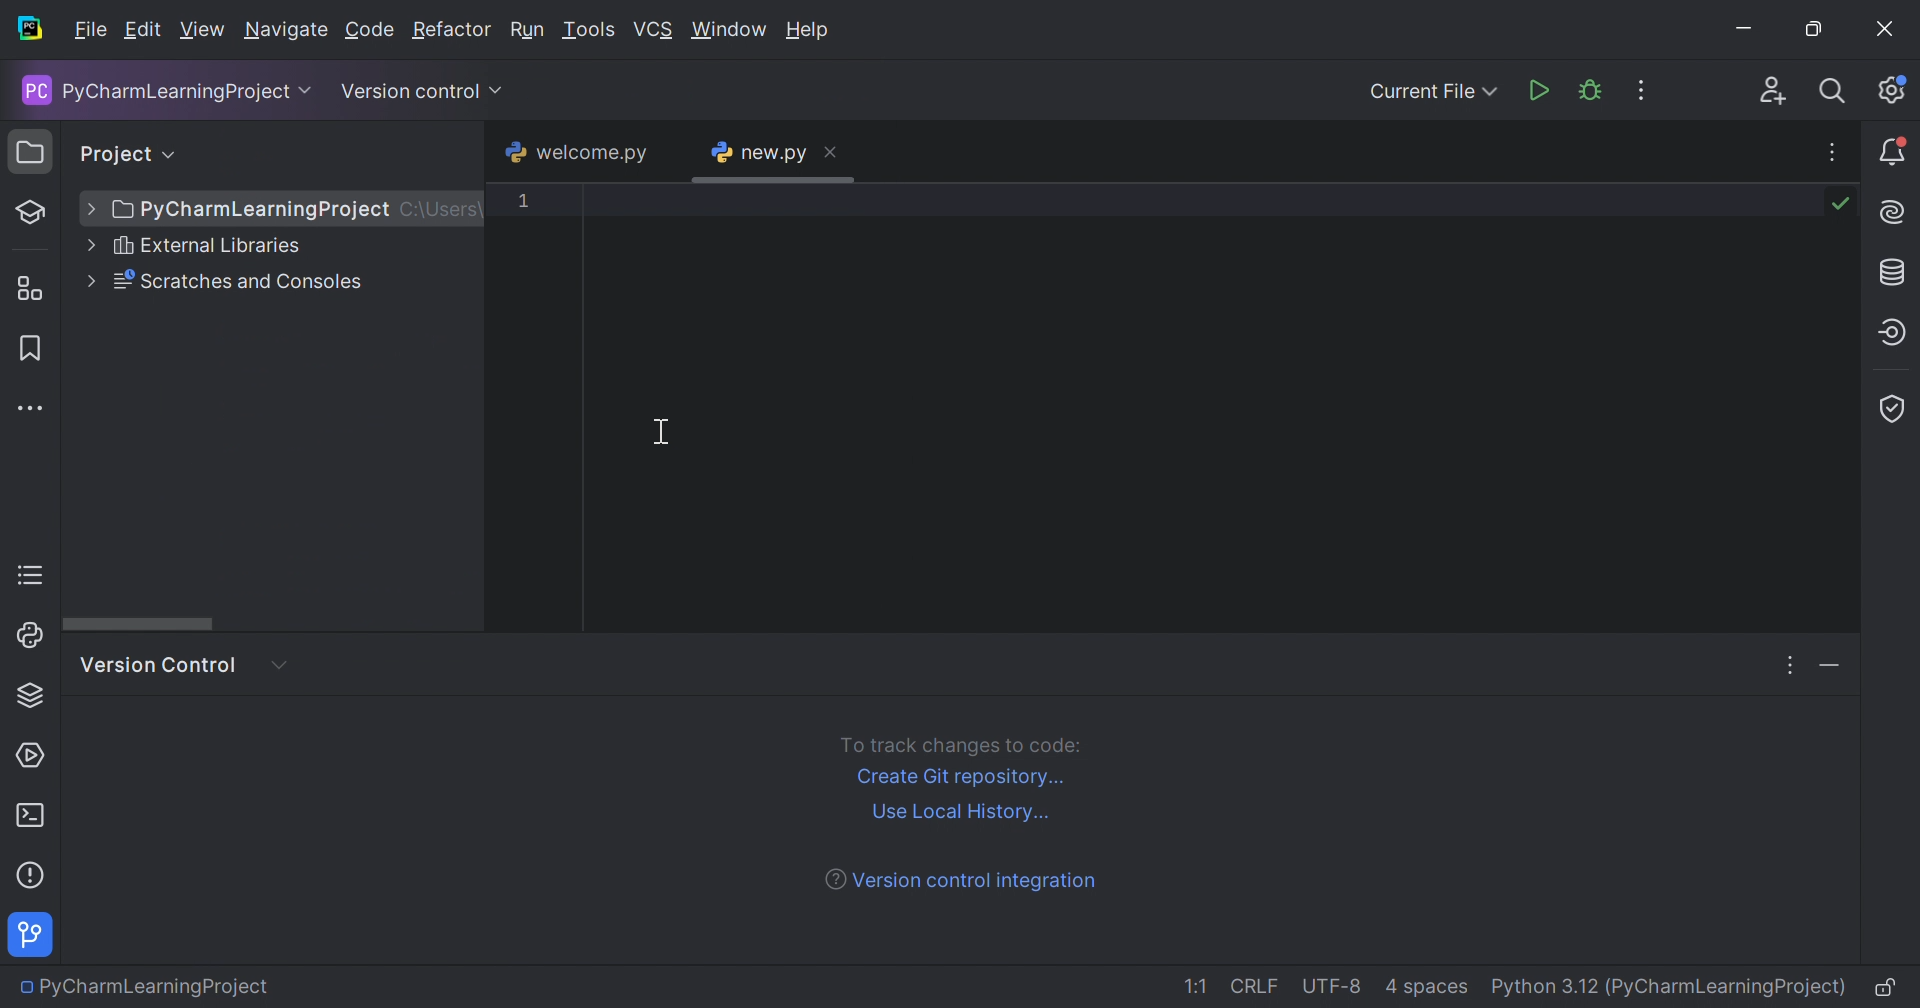 This screenshot has height=1008, width=1920. What do you see at coordinates (1789, 665) in the screenshot?
I see `Options` at bounding box center [1789, 665].